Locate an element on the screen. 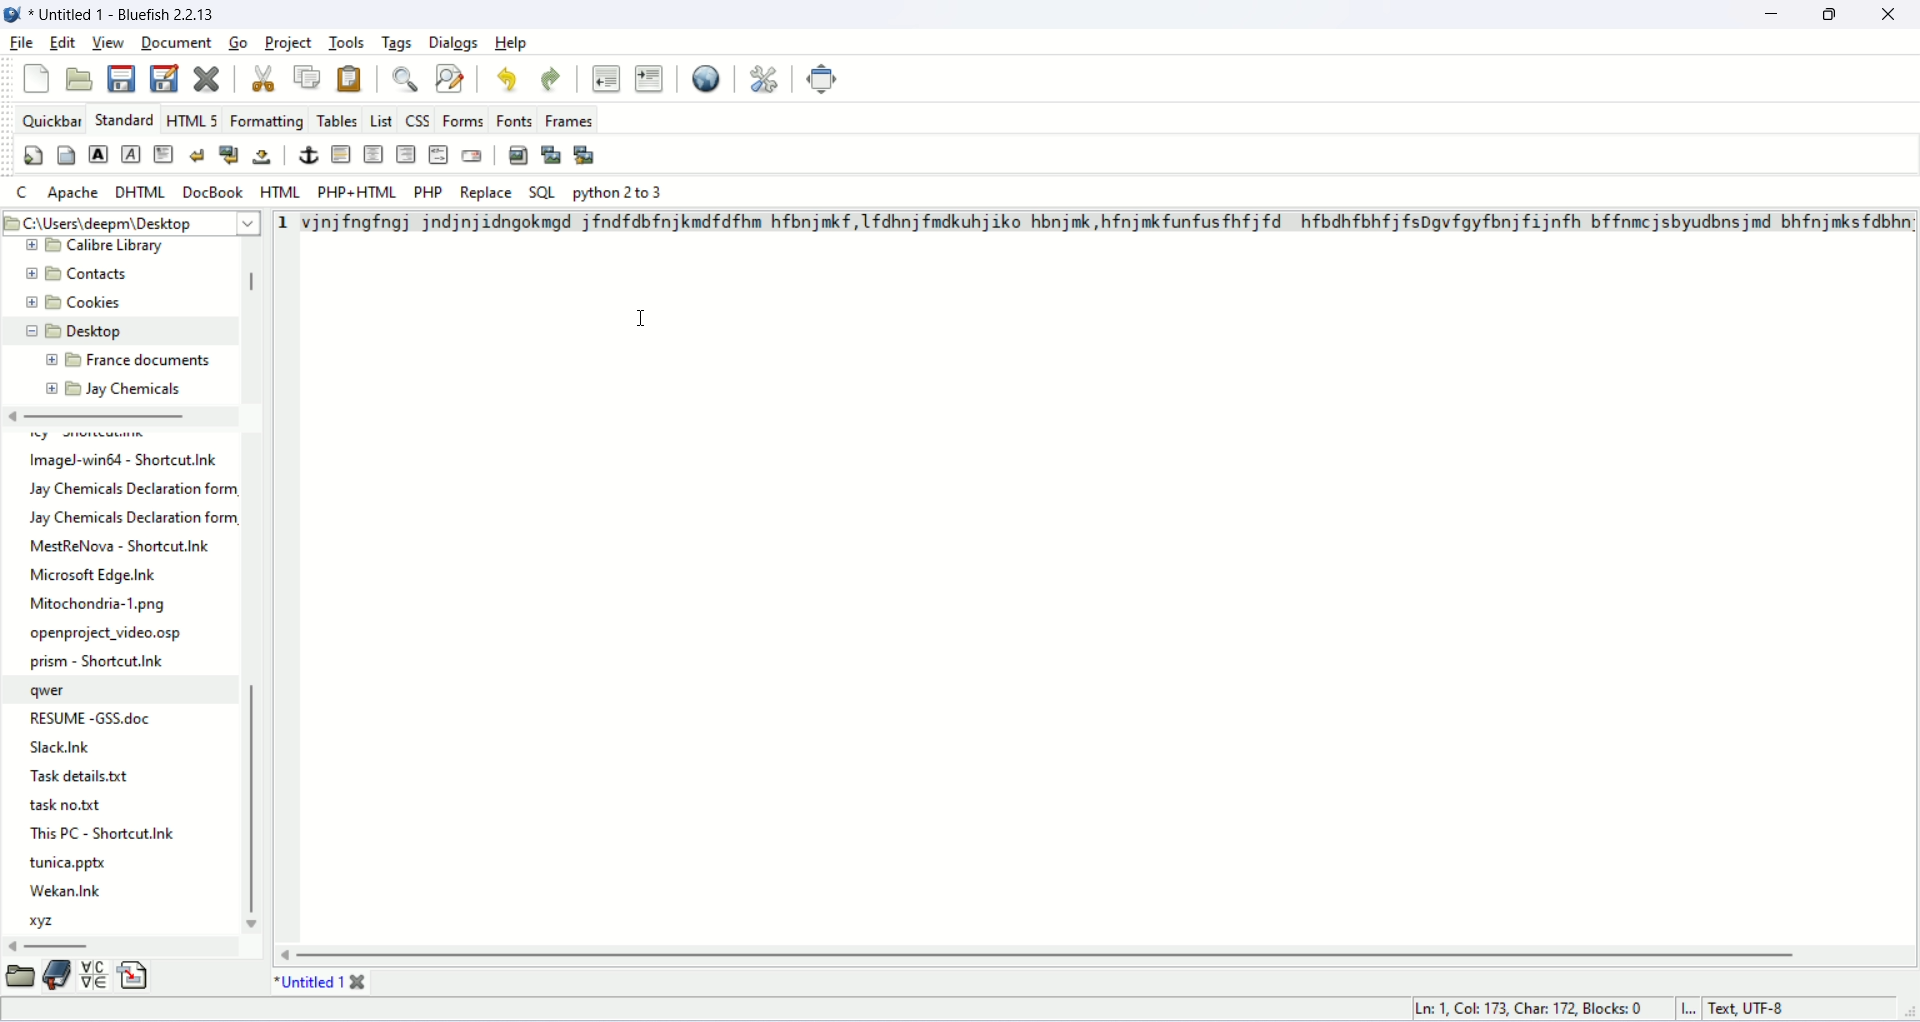 The width and height of the screenshot is (1920, 1022). tables is located at coordinates (336, 120).